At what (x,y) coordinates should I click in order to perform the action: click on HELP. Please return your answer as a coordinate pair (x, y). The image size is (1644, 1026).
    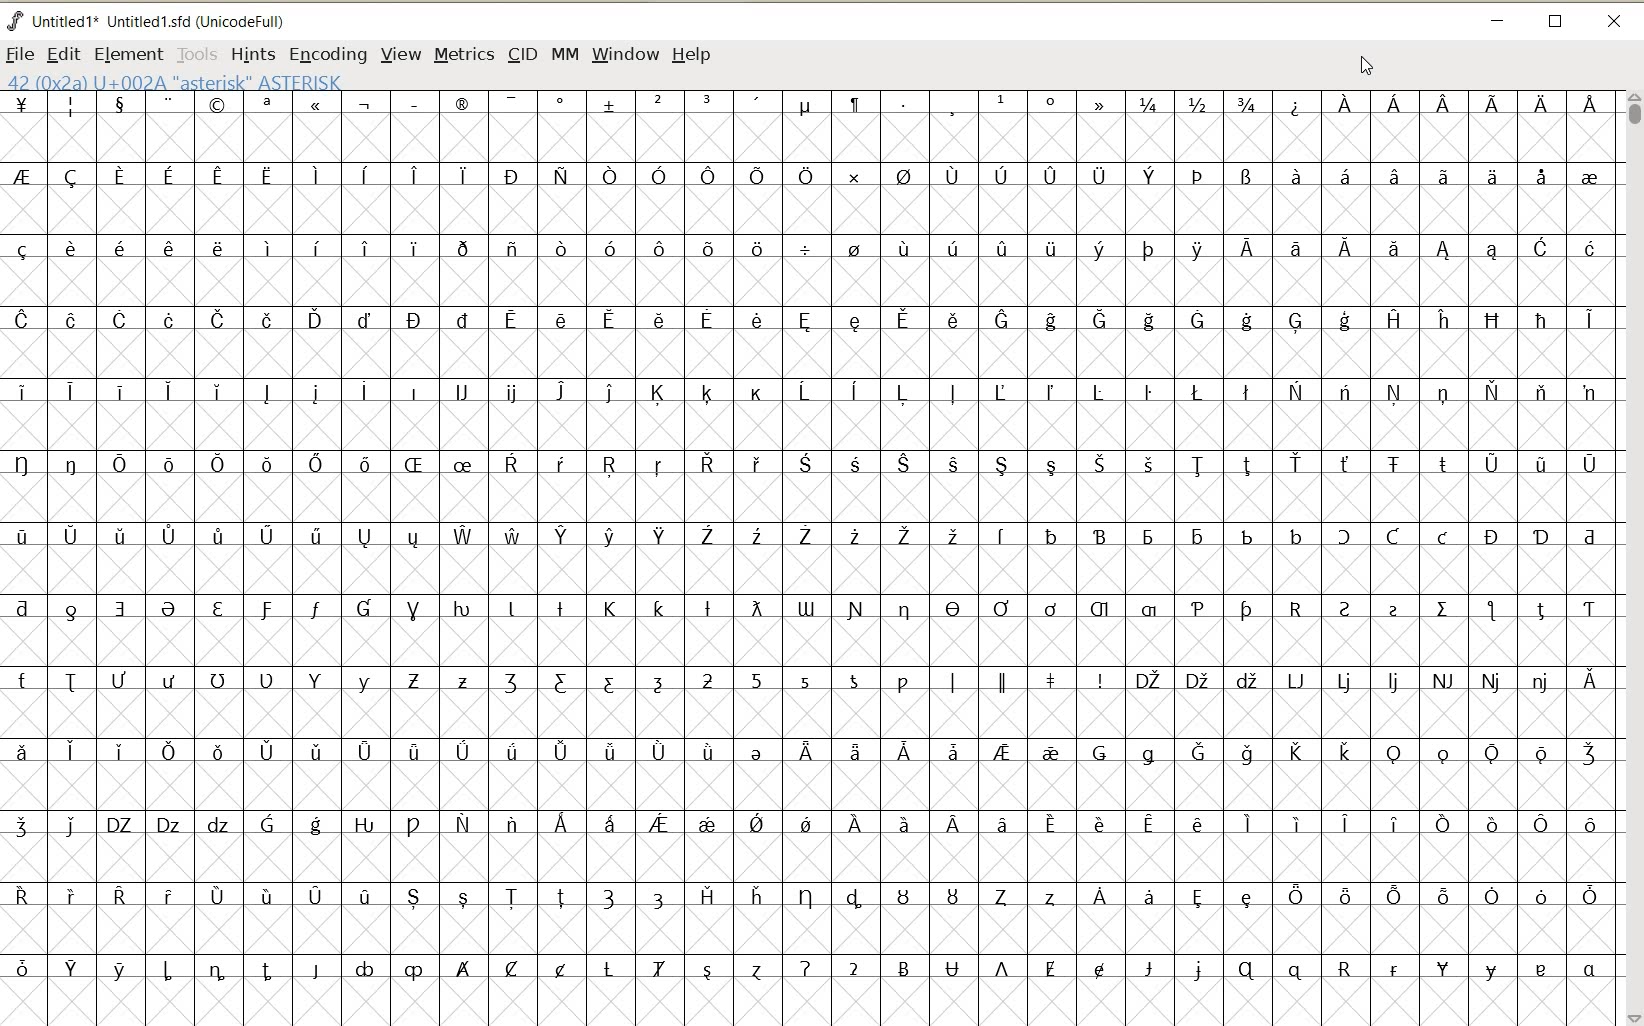
    Looking at the image, I should click on (691, 56).